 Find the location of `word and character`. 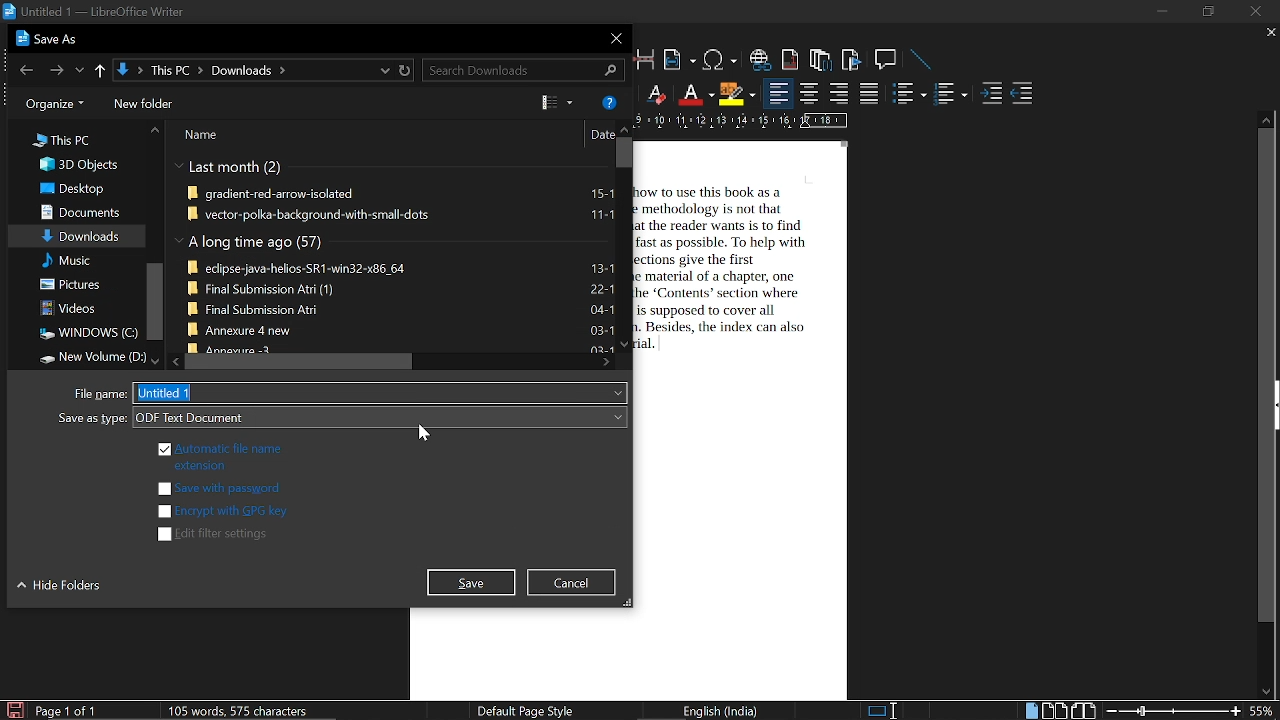

word and character is located at coordinates (242, 710).